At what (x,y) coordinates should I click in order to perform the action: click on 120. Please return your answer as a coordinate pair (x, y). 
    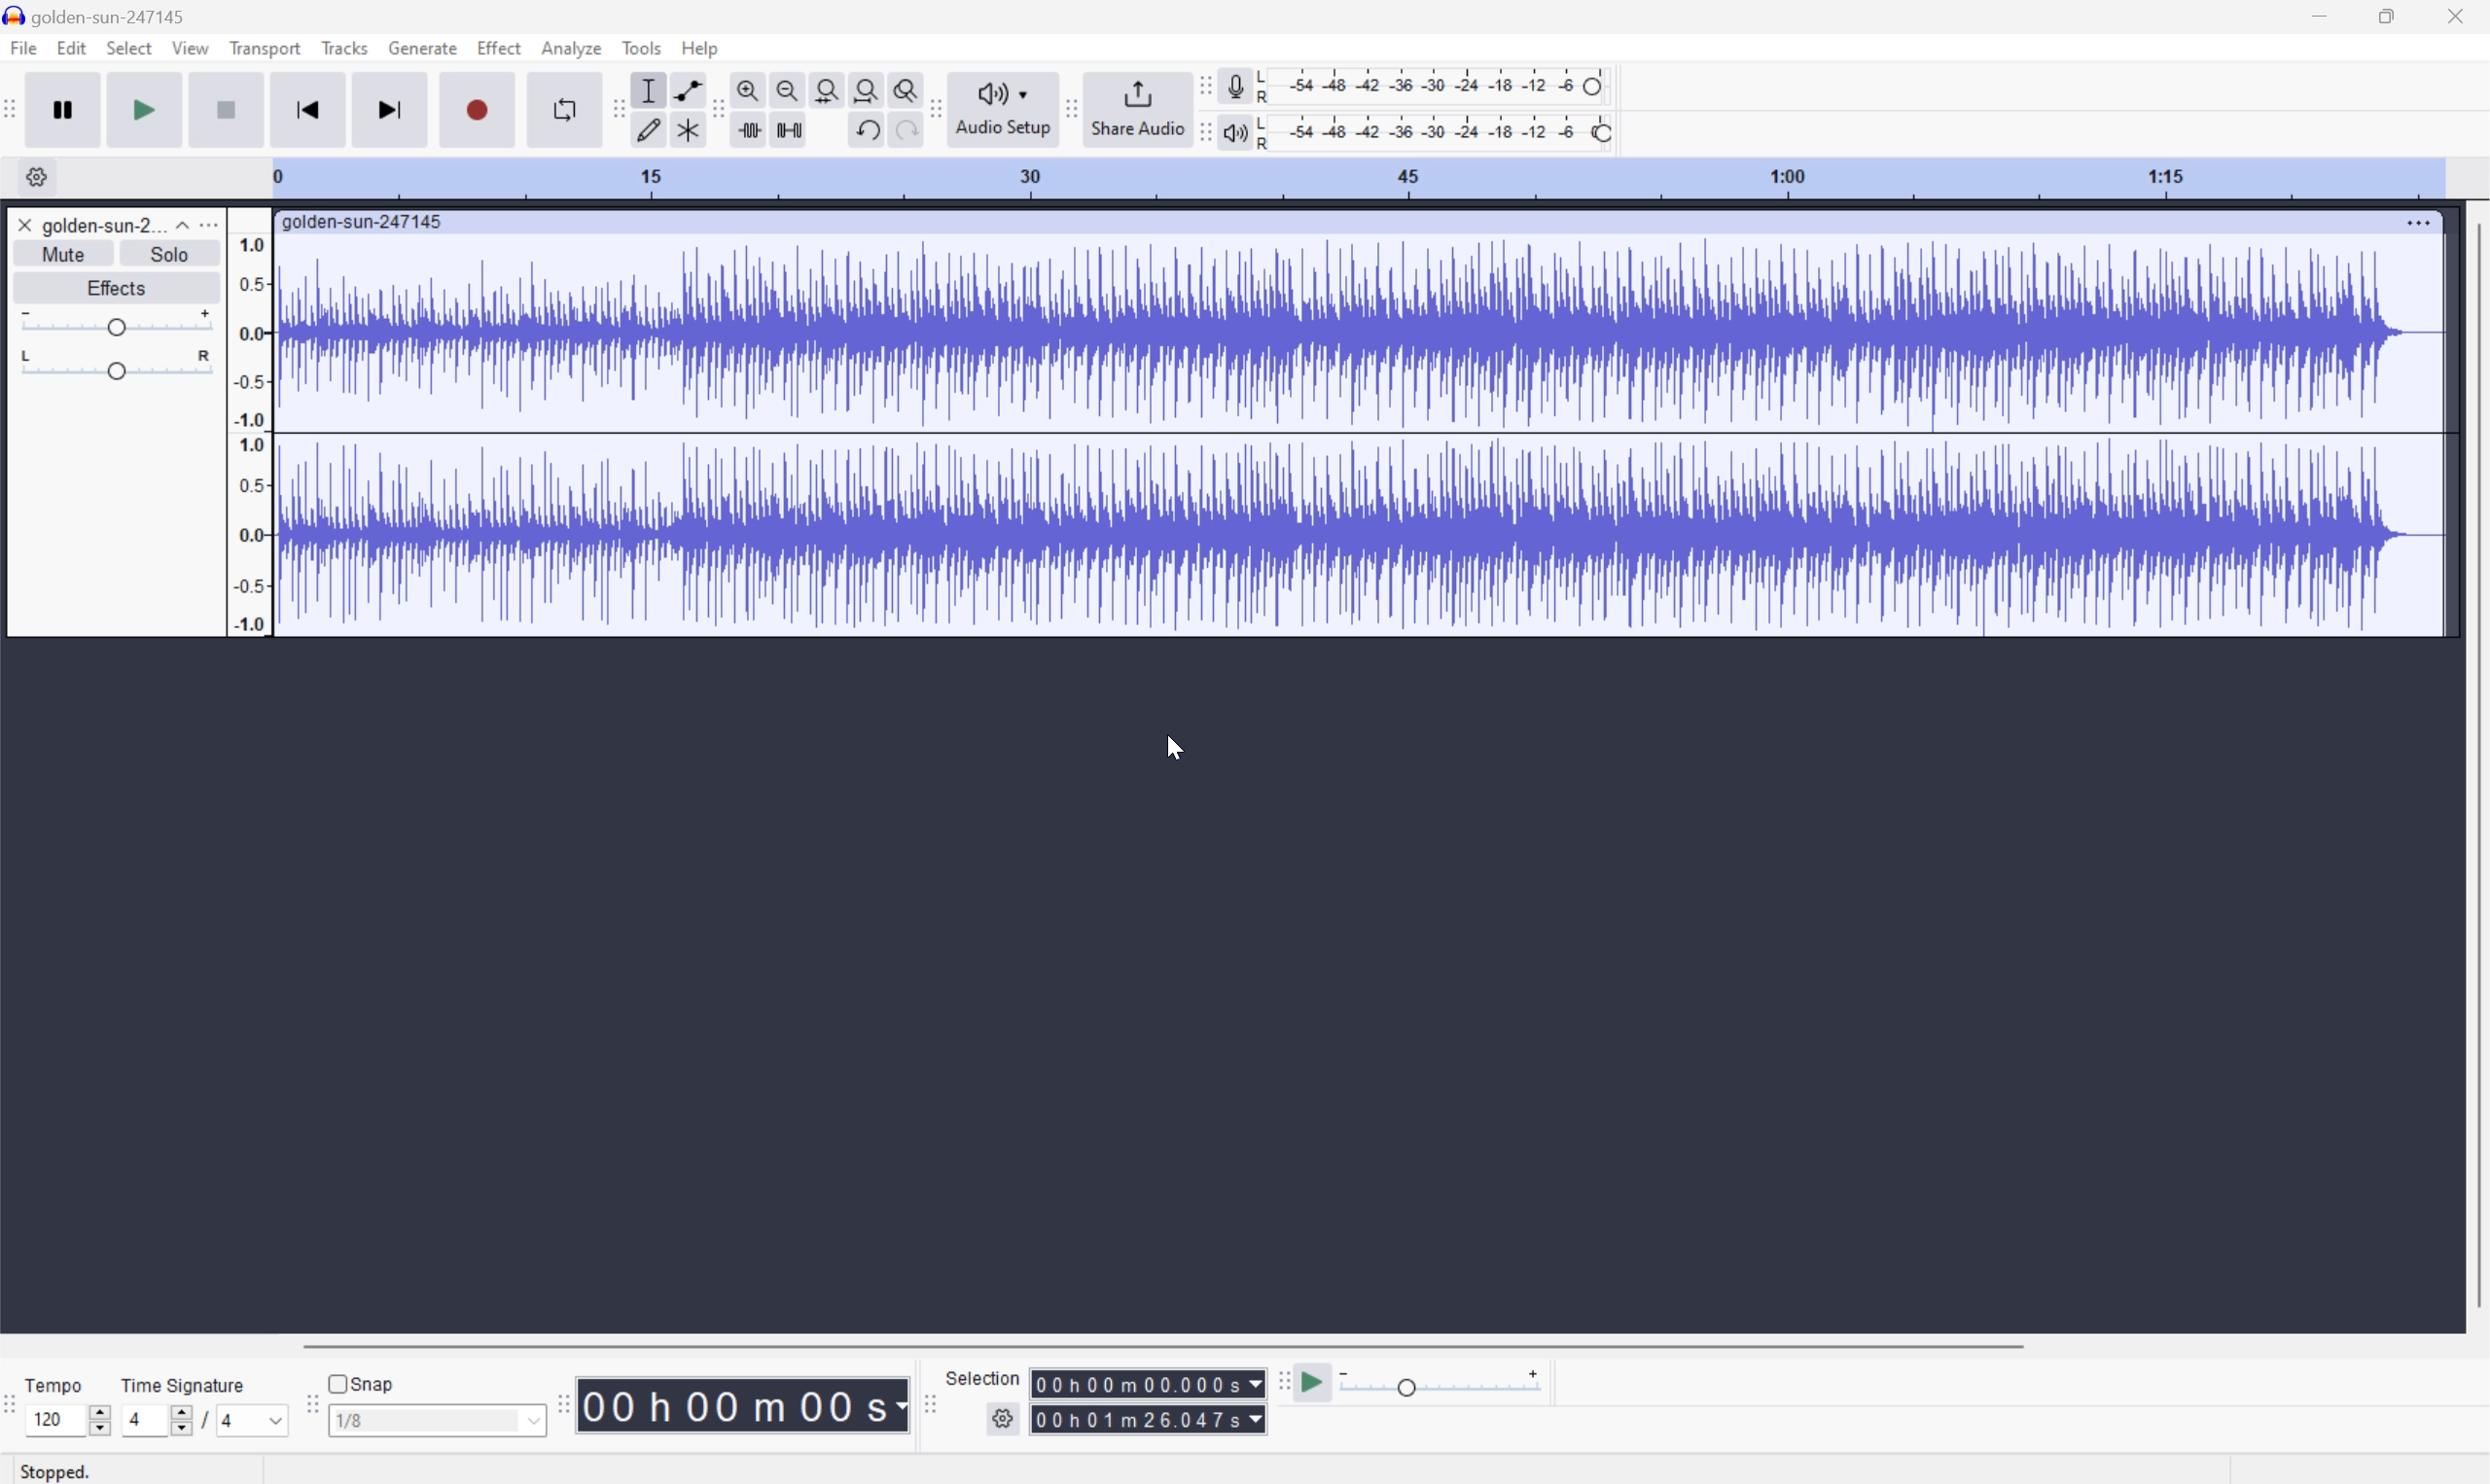
    Looking at the image, I should click on (58, 1420).